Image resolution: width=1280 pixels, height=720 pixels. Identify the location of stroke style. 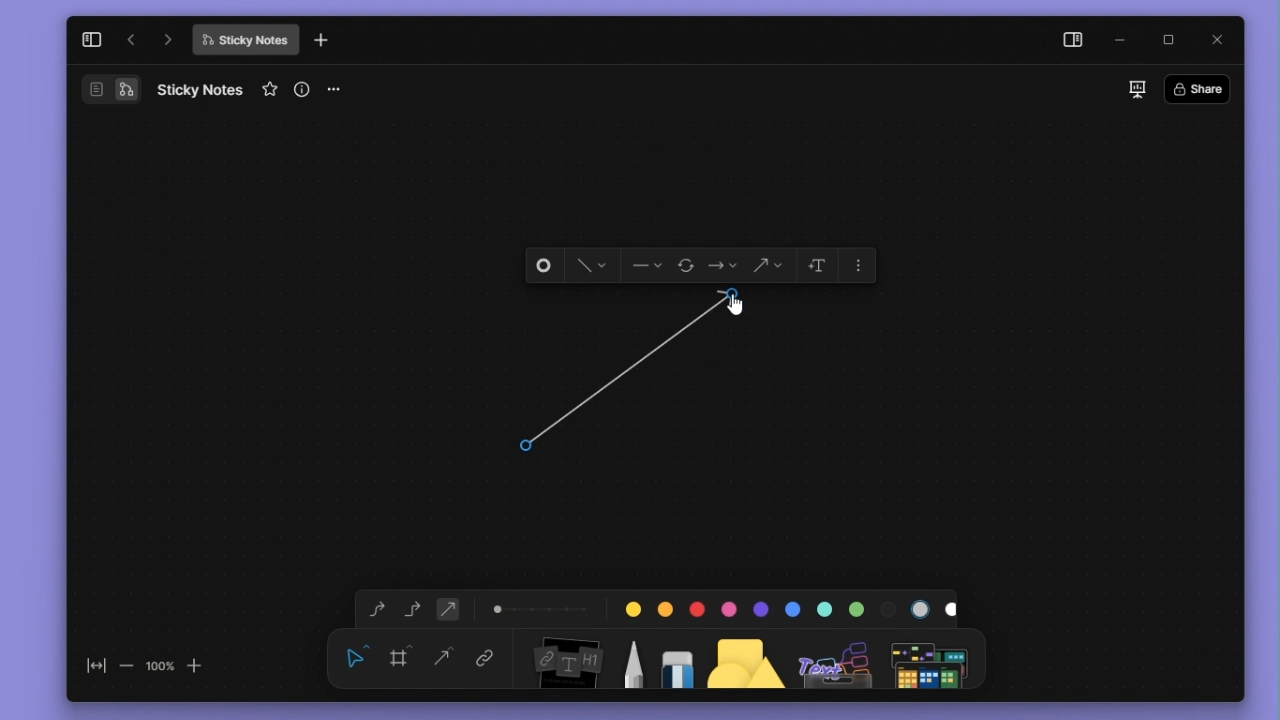
(545, 266).